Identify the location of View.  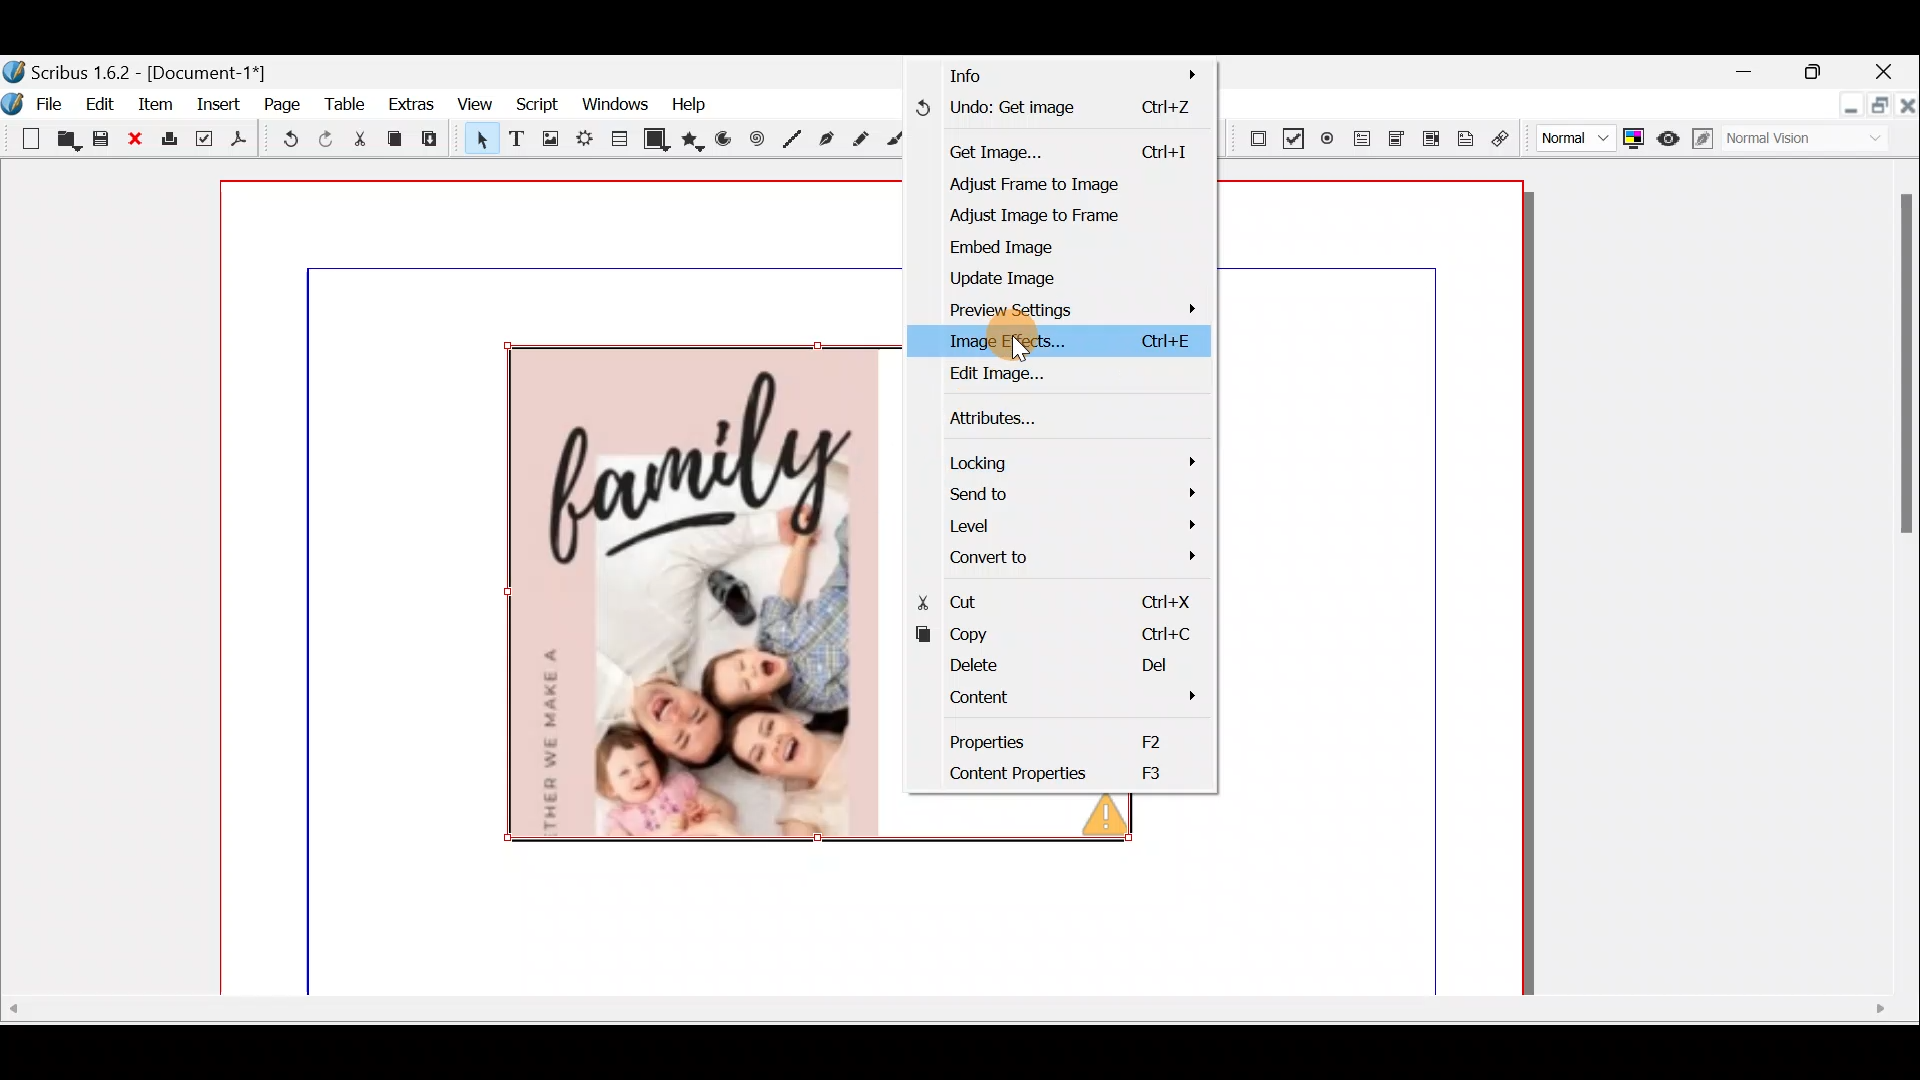
(473, 104).